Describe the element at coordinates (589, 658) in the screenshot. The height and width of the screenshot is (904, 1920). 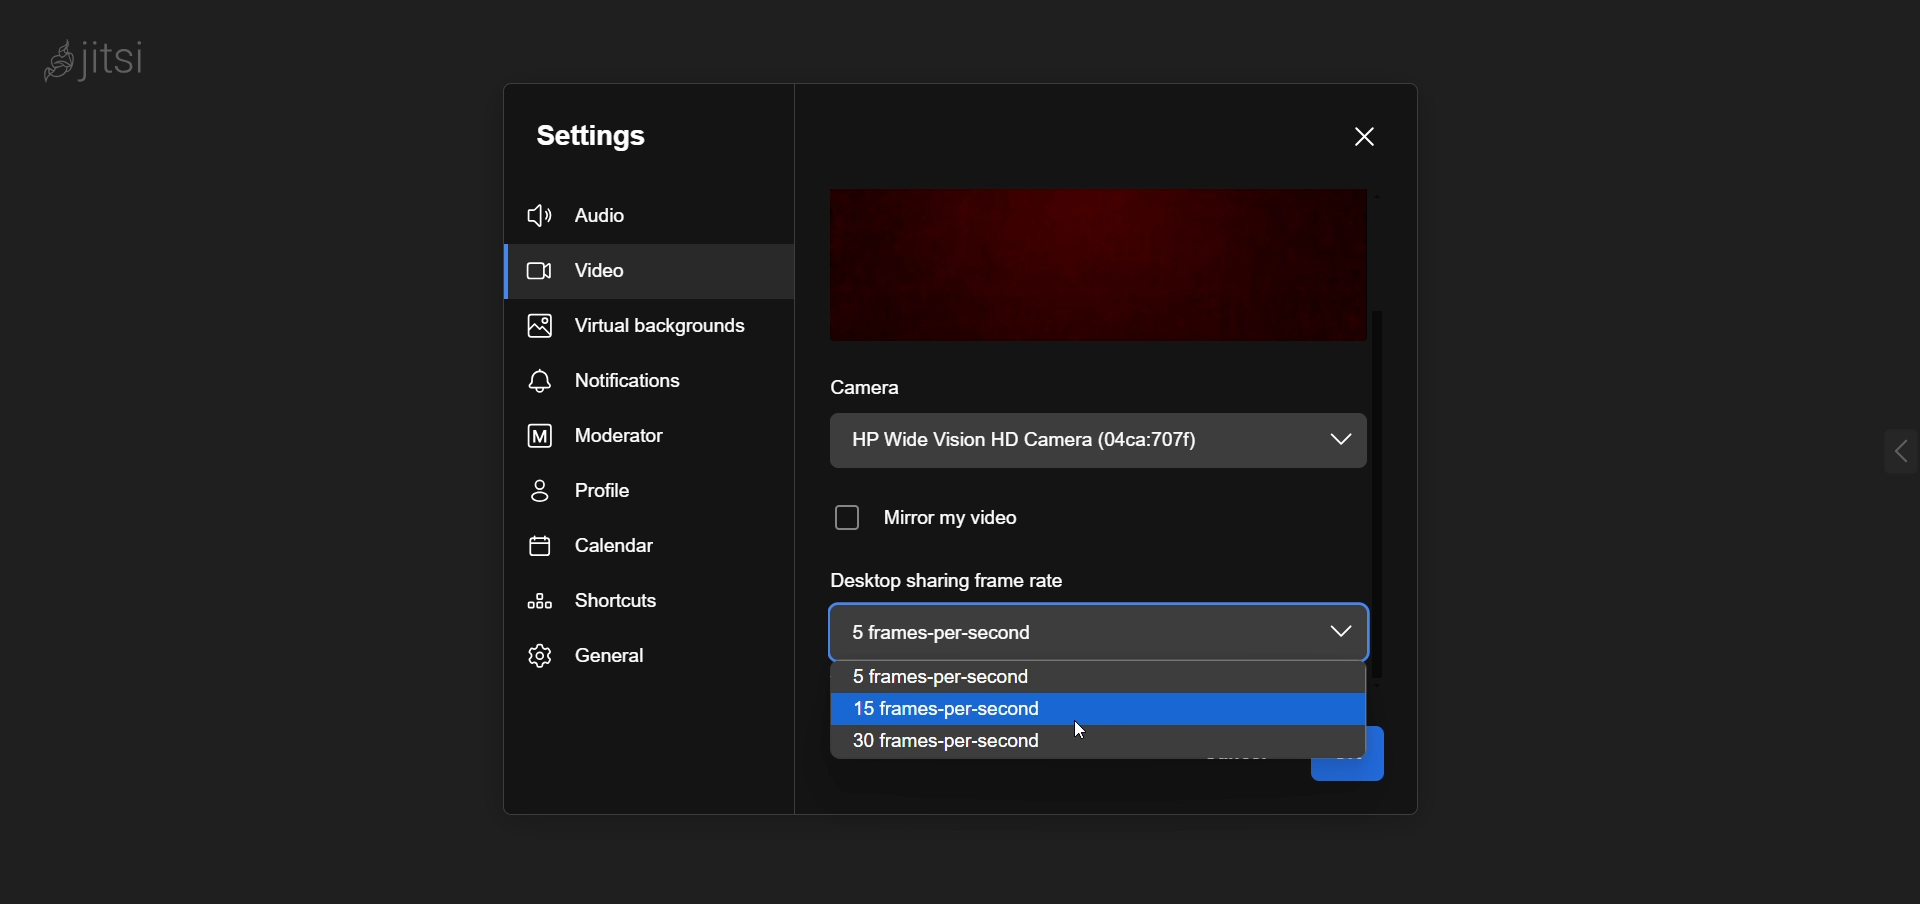
I see `general` at that location.